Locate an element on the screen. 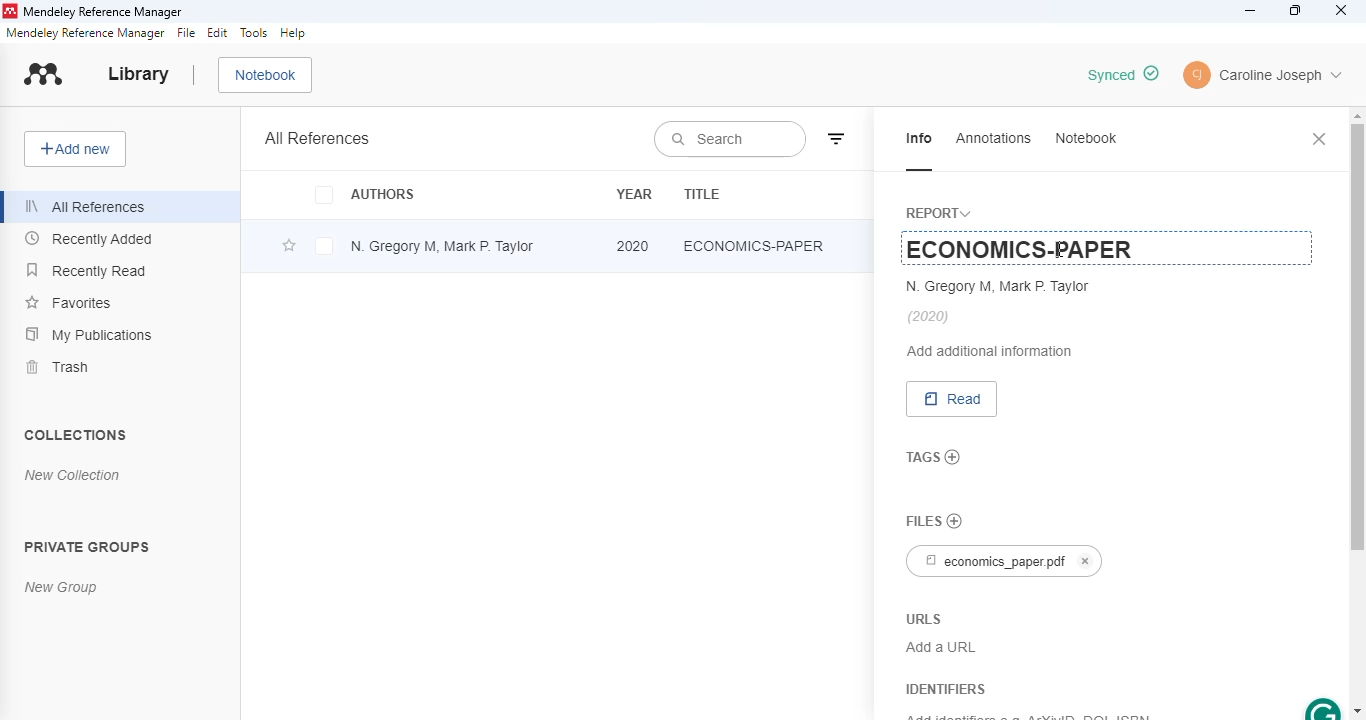 Image resolution: width=1366 pixels, height=720 pixels. title is located at coordinates (703, 195).